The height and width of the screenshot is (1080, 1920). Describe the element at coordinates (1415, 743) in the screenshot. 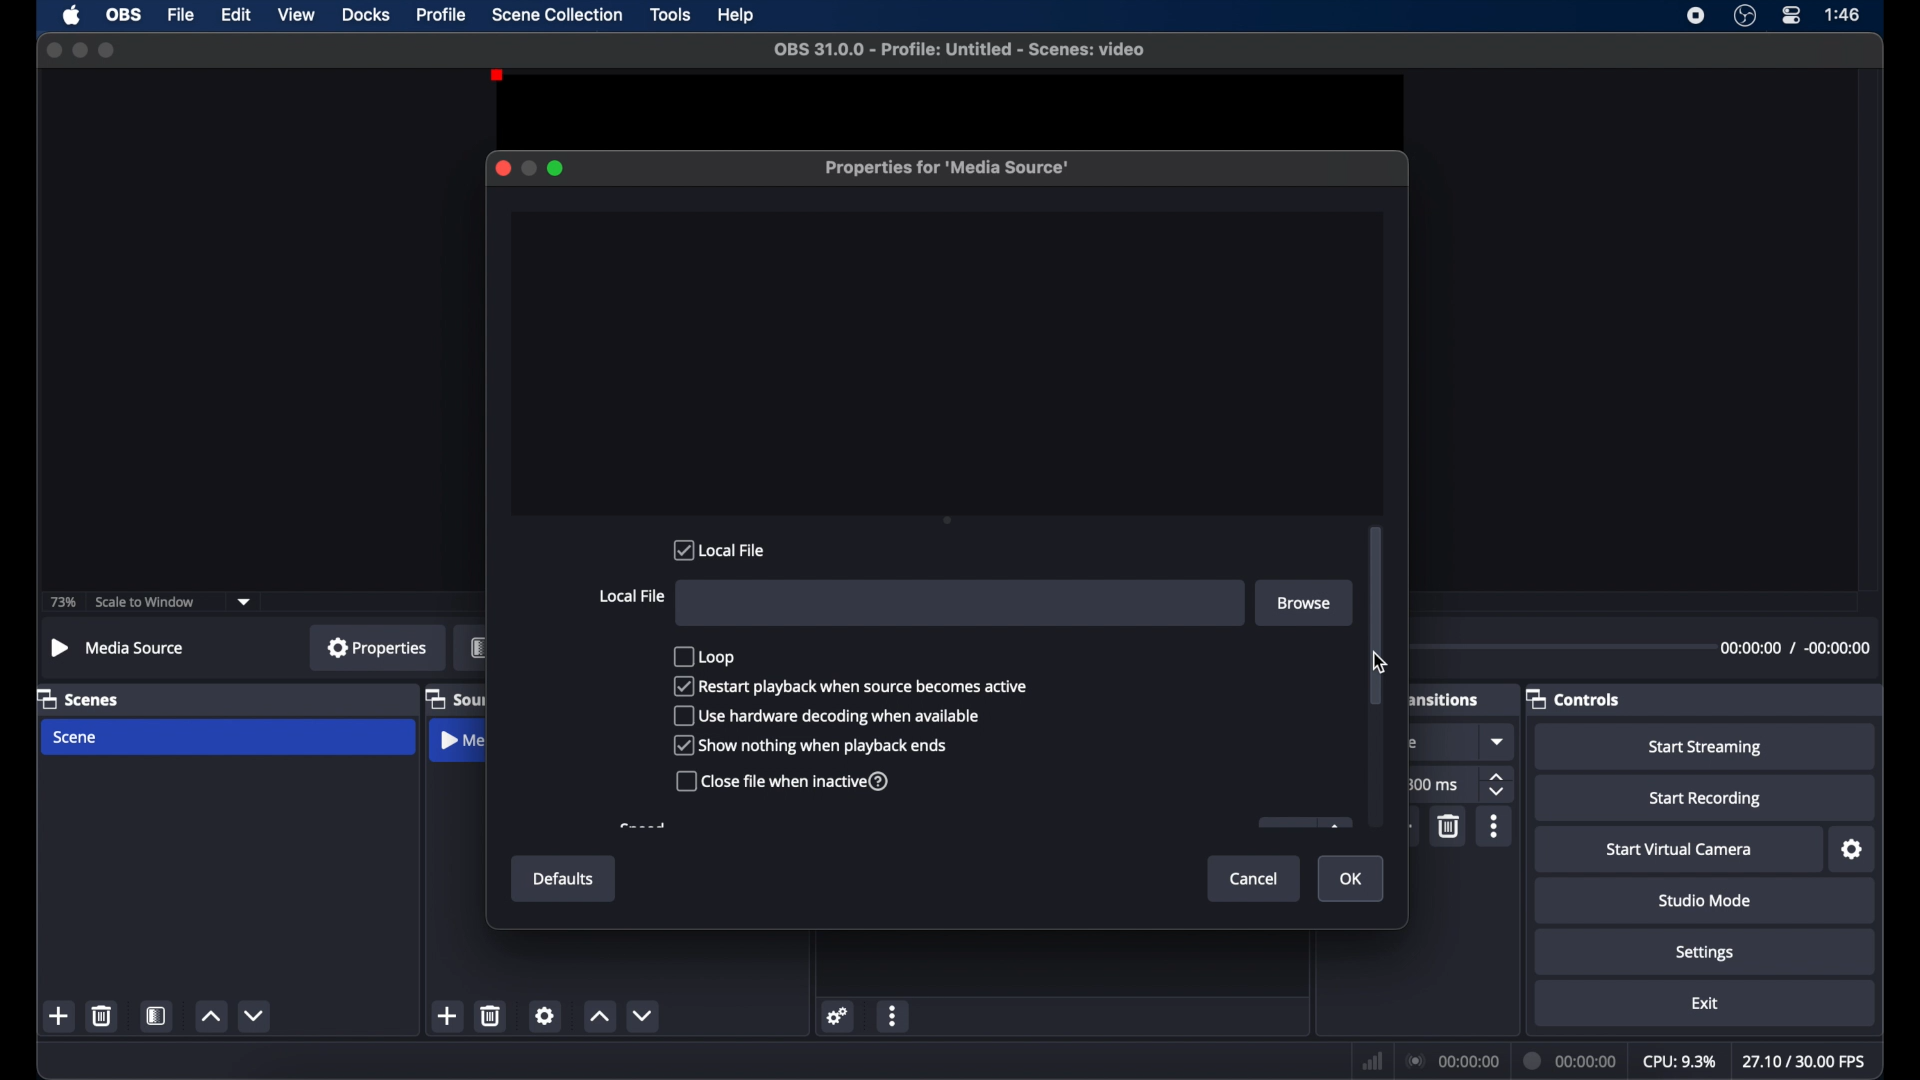

I see `obscure text` at that location.